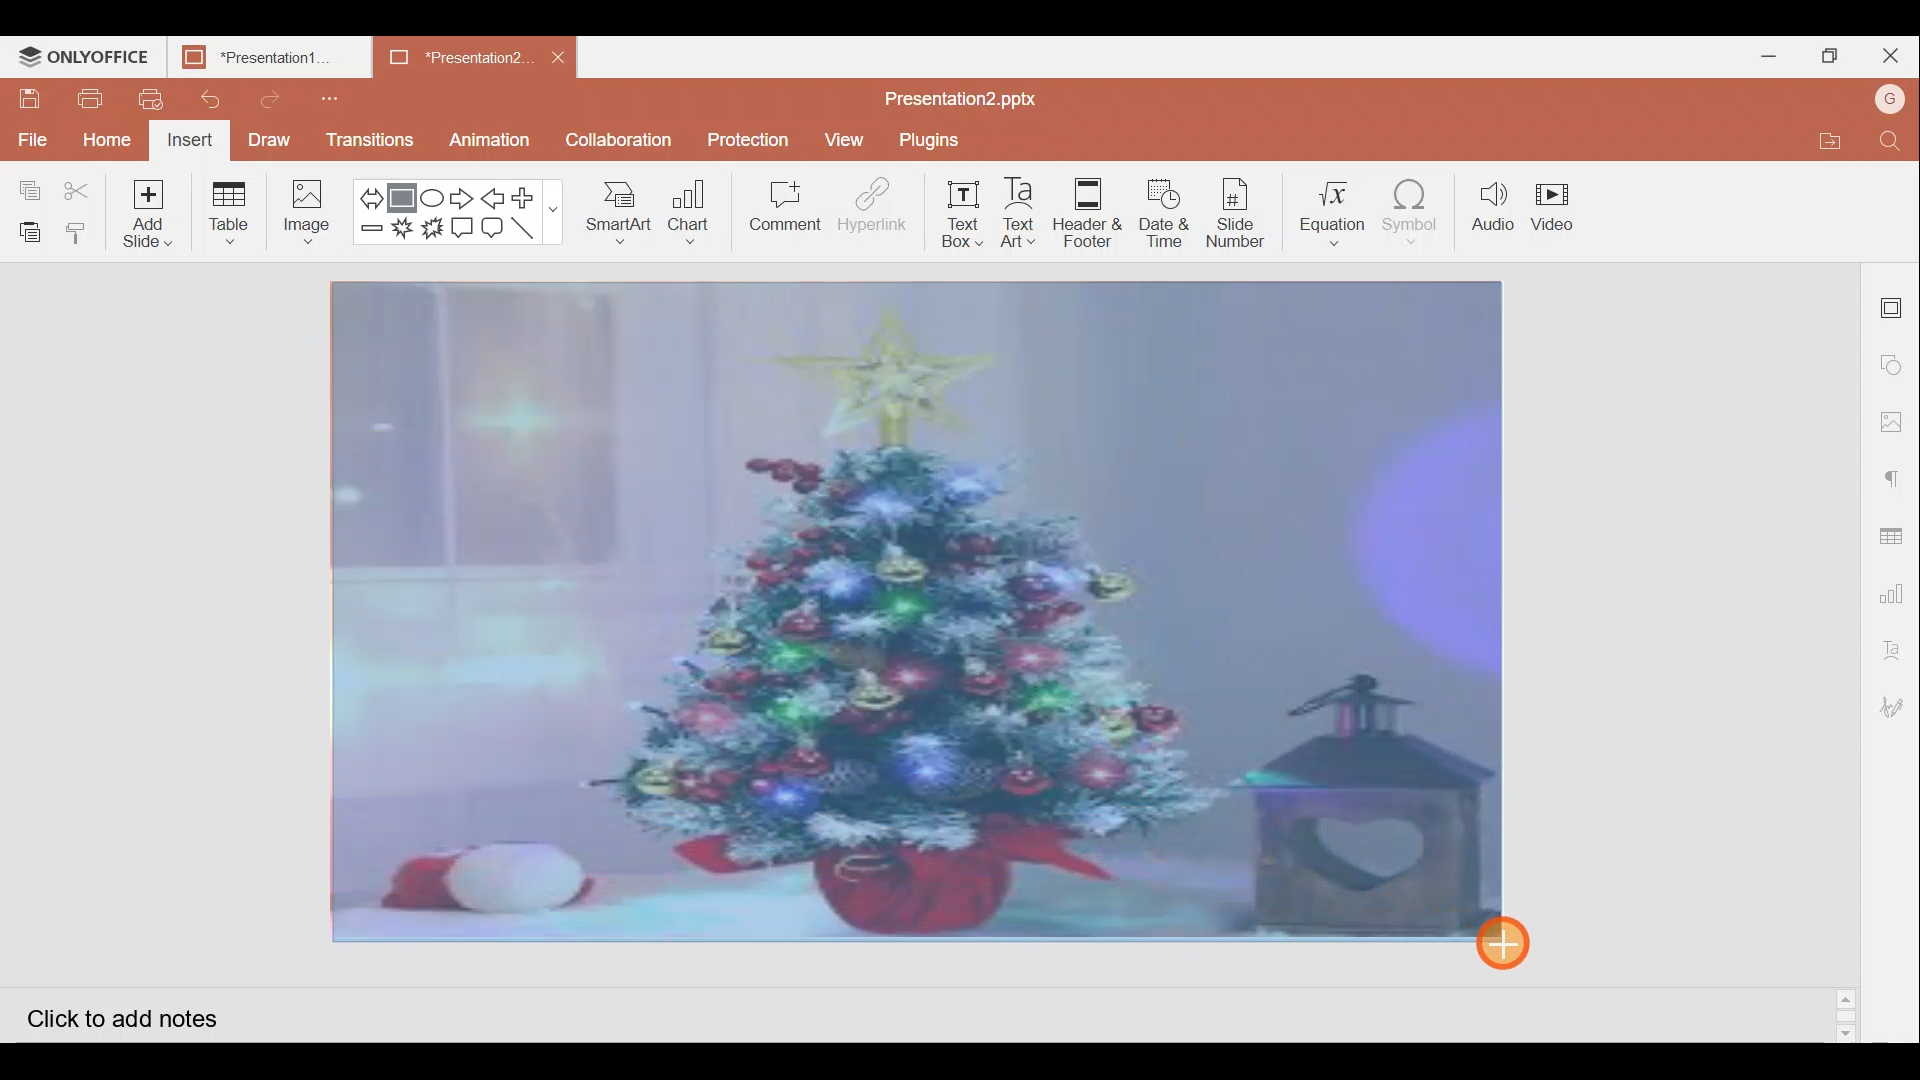 The image size is (1920, 1080). I want to click on Explosion 1, so click(404, 233).